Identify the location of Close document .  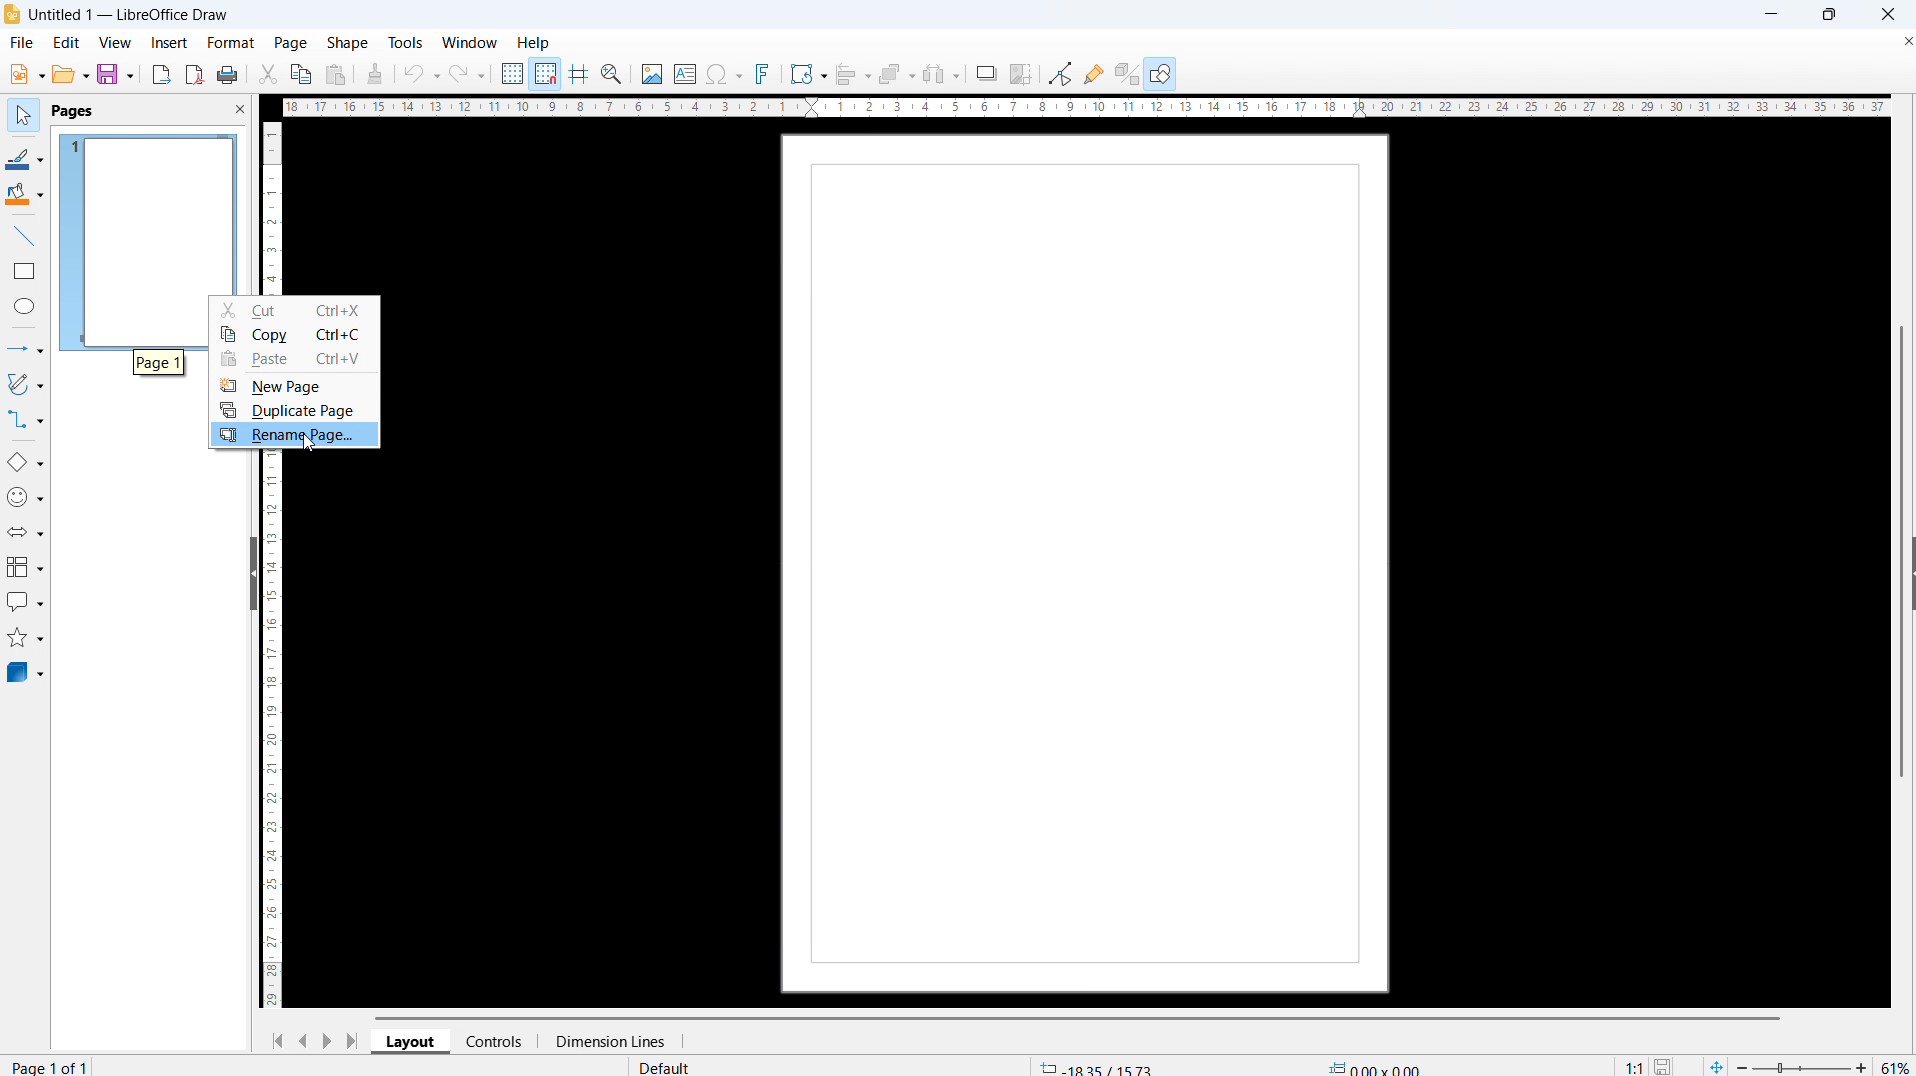
(1904, 39).